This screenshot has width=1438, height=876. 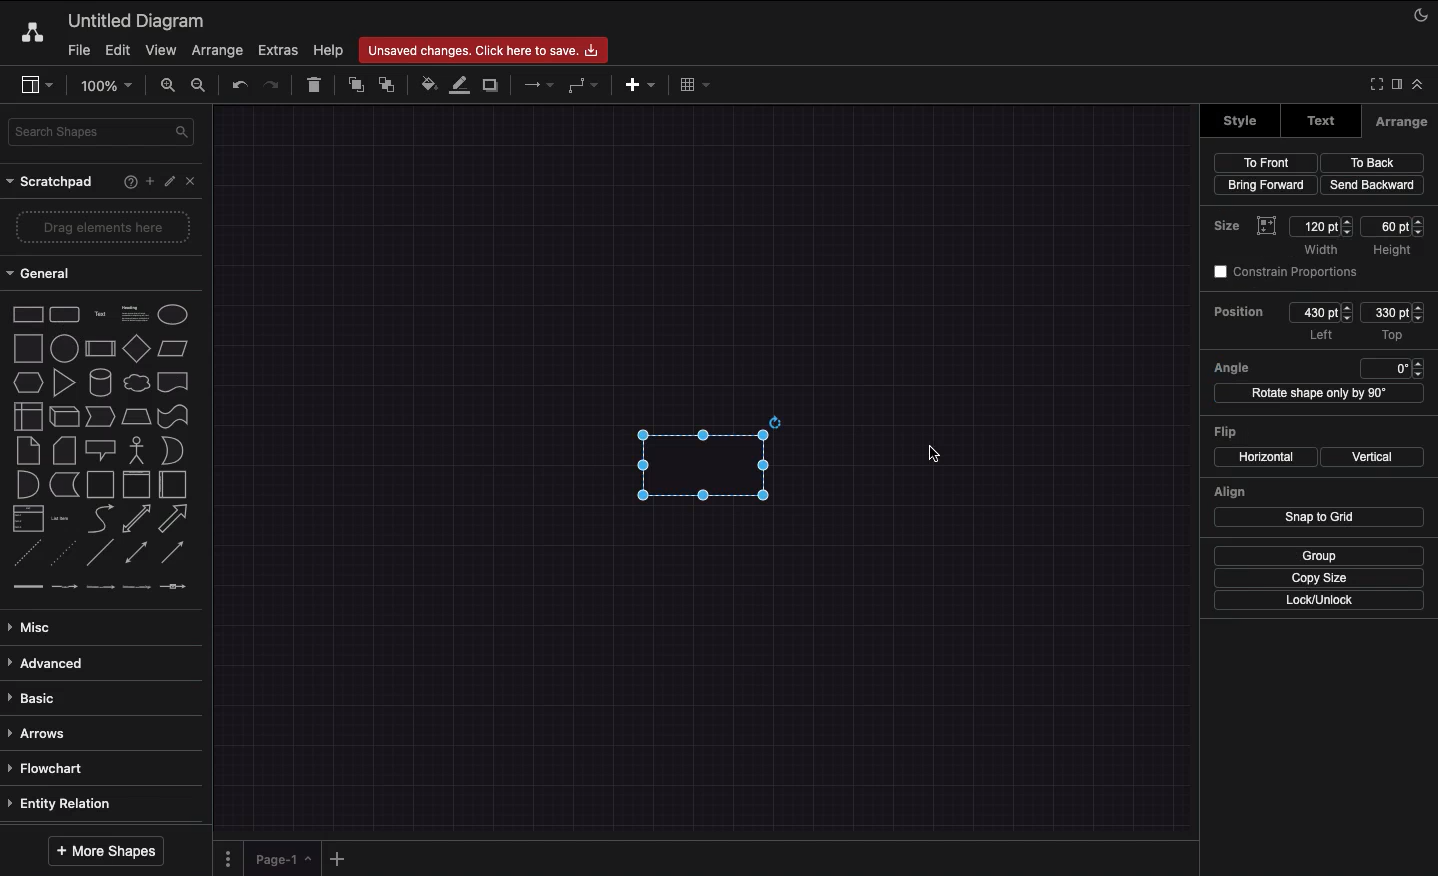 I want to click on Scratchpad , so click(x=49, y=183).